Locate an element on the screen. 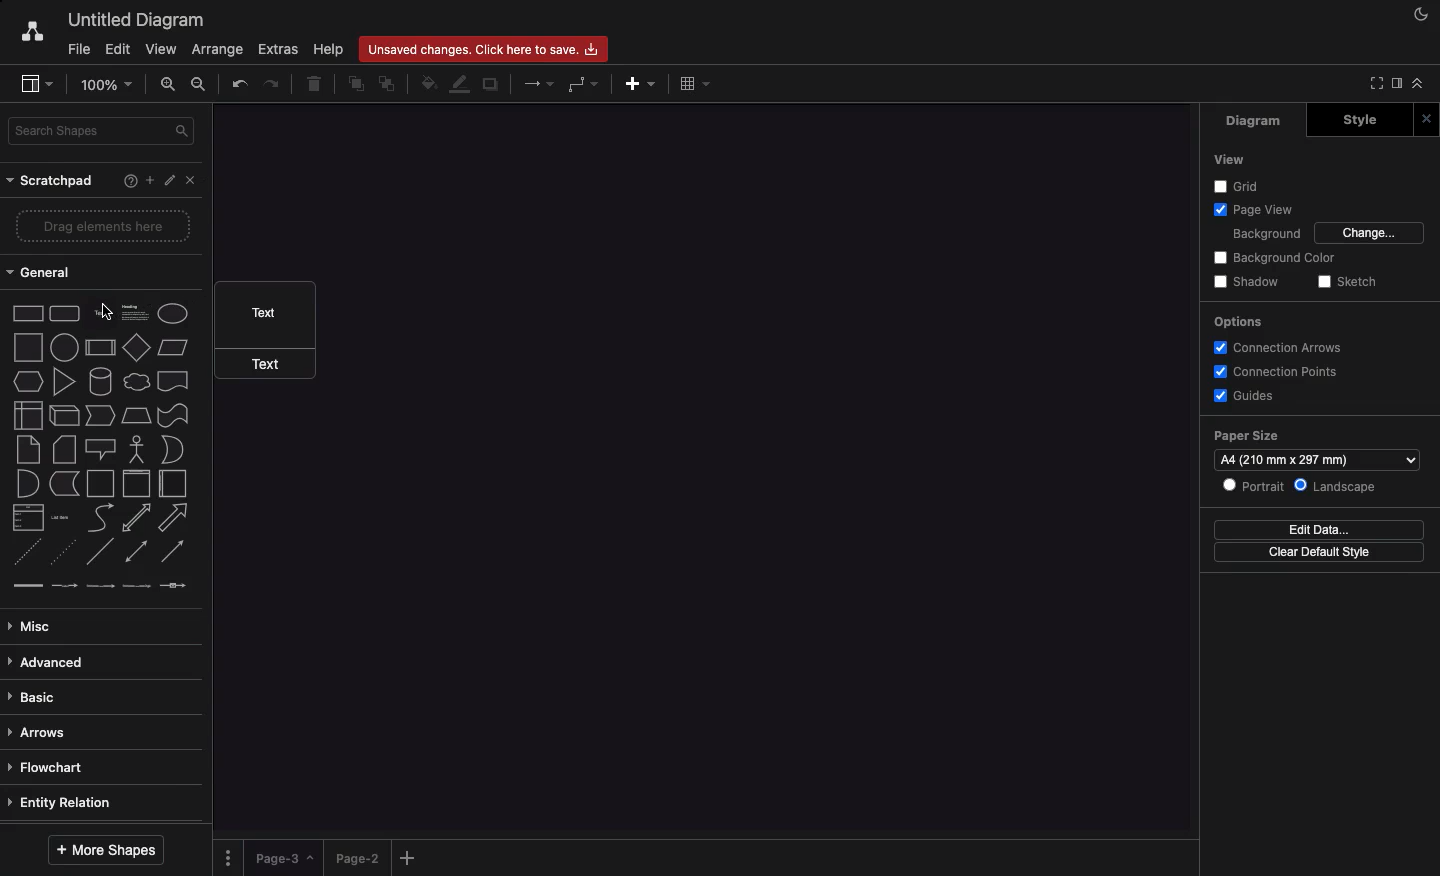 The width and height of the screenshot is (1440, 876). Undo is located at coordinates (240, 84).